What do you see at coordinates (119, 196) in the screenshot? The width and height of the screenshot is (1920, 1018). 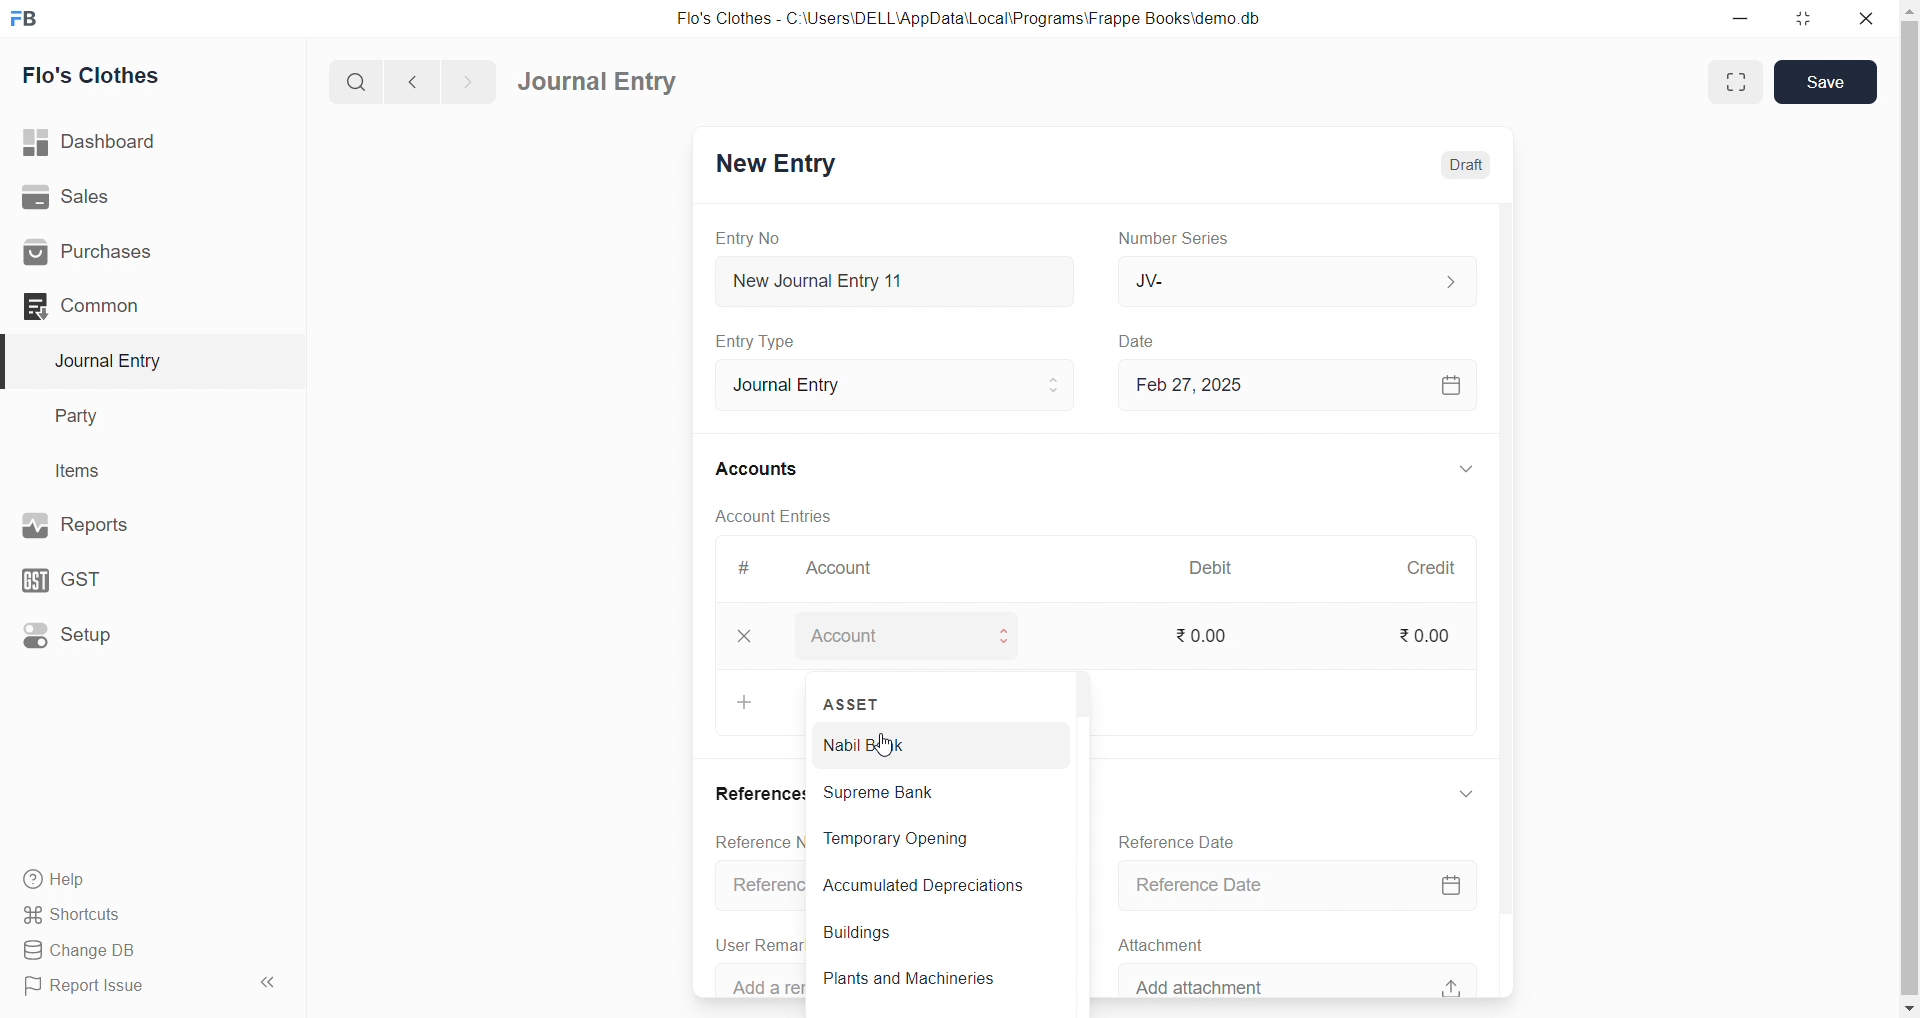 I see `Sales` at bounding box center [119, 196].